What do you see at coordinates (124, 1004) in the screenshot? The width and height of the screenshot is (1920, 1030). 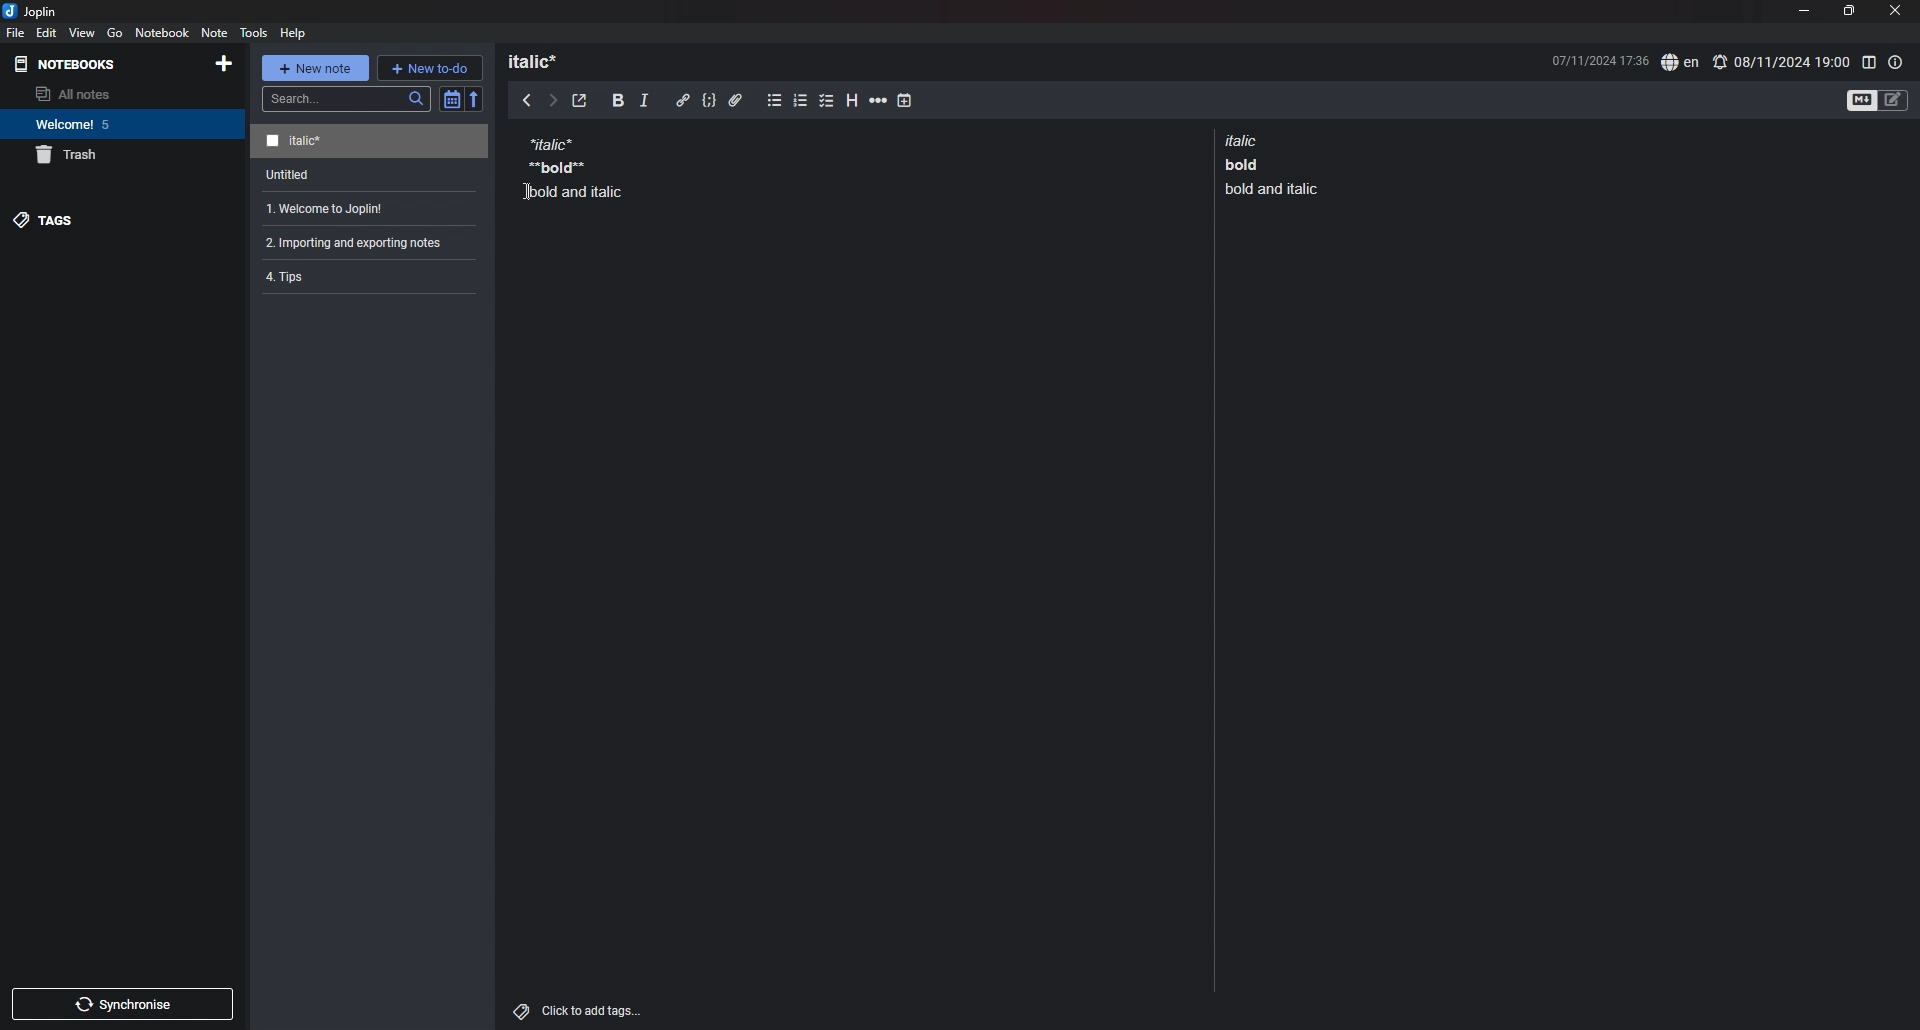 I see `sync` at bounding box center [124, 1004].